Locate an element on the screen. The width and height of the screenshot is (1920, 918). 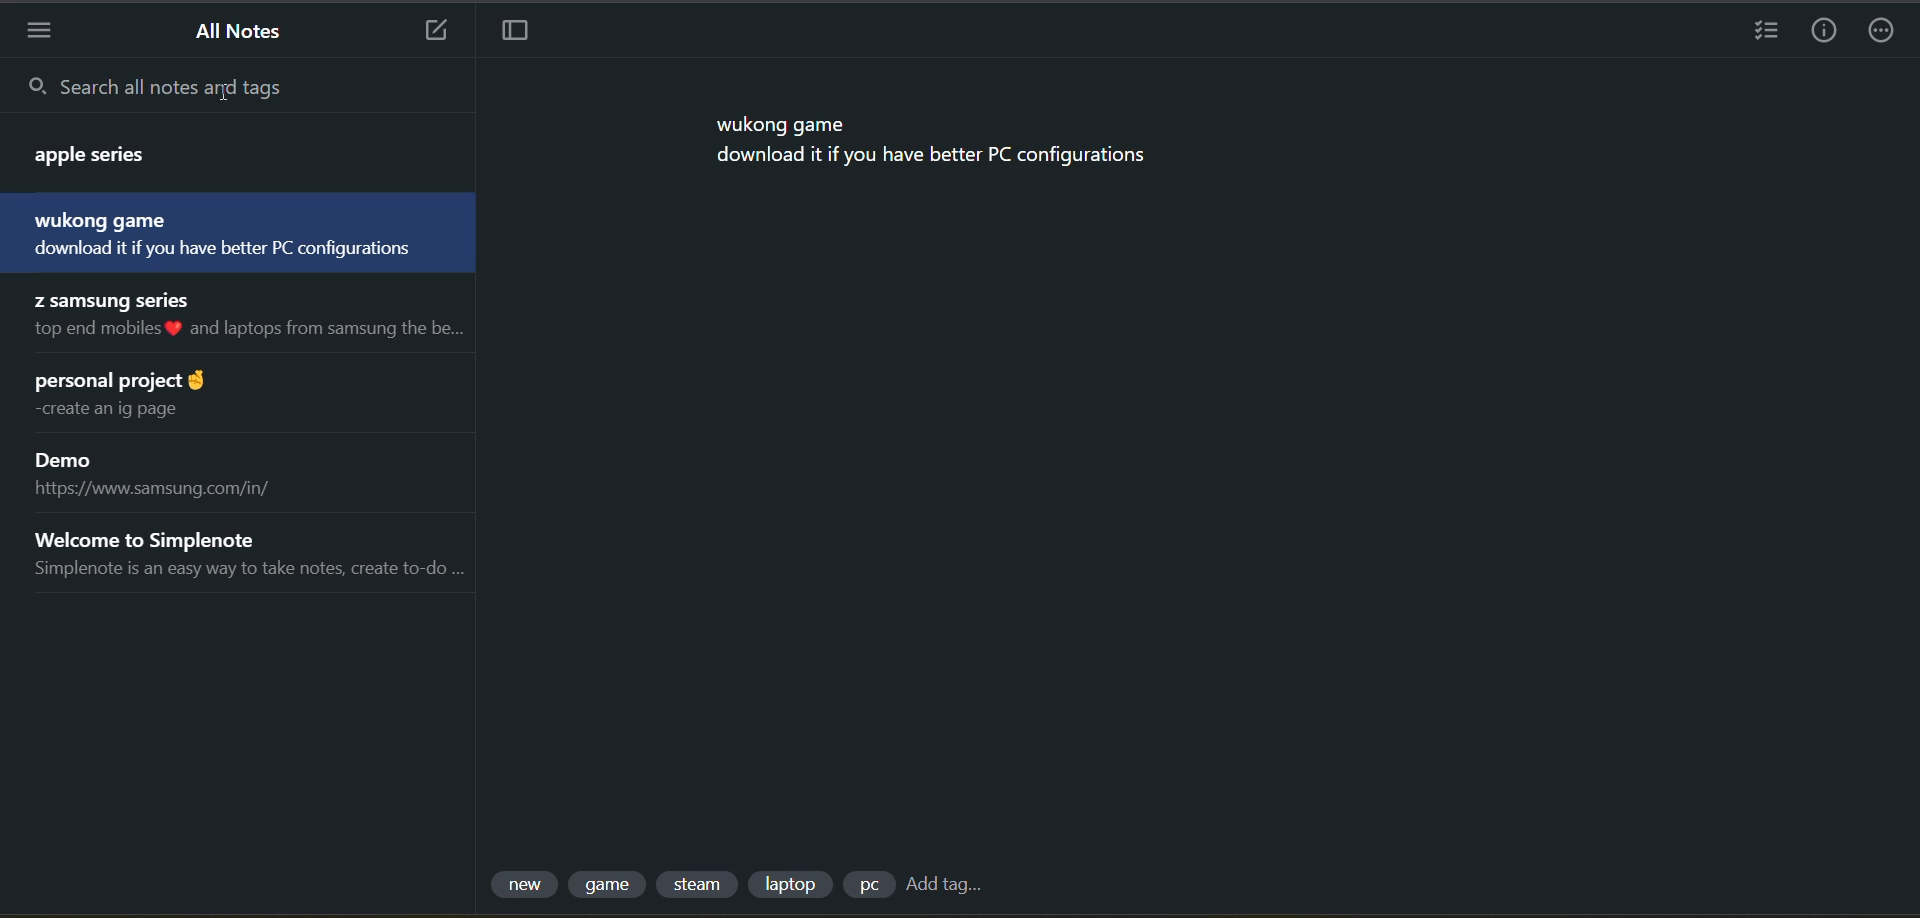
note title and preview is located at coordinates (244, 553).